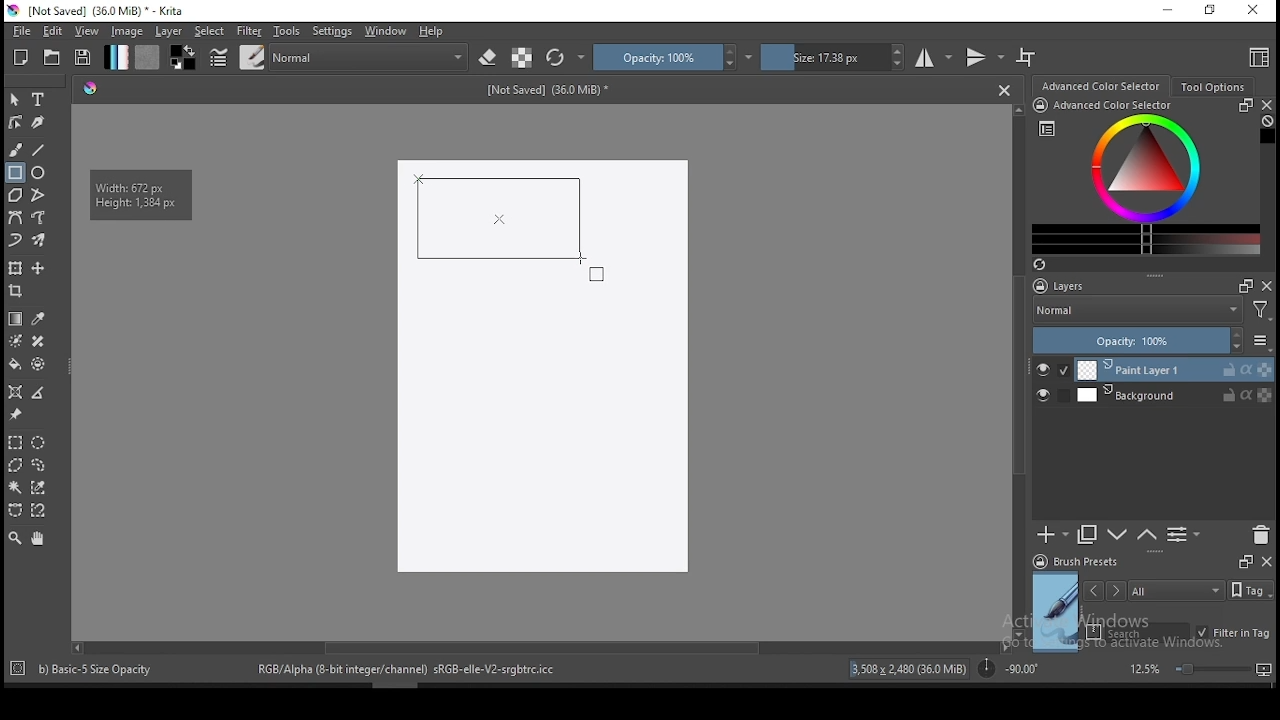  I want to click on filter in tag, so click(1233, 634).